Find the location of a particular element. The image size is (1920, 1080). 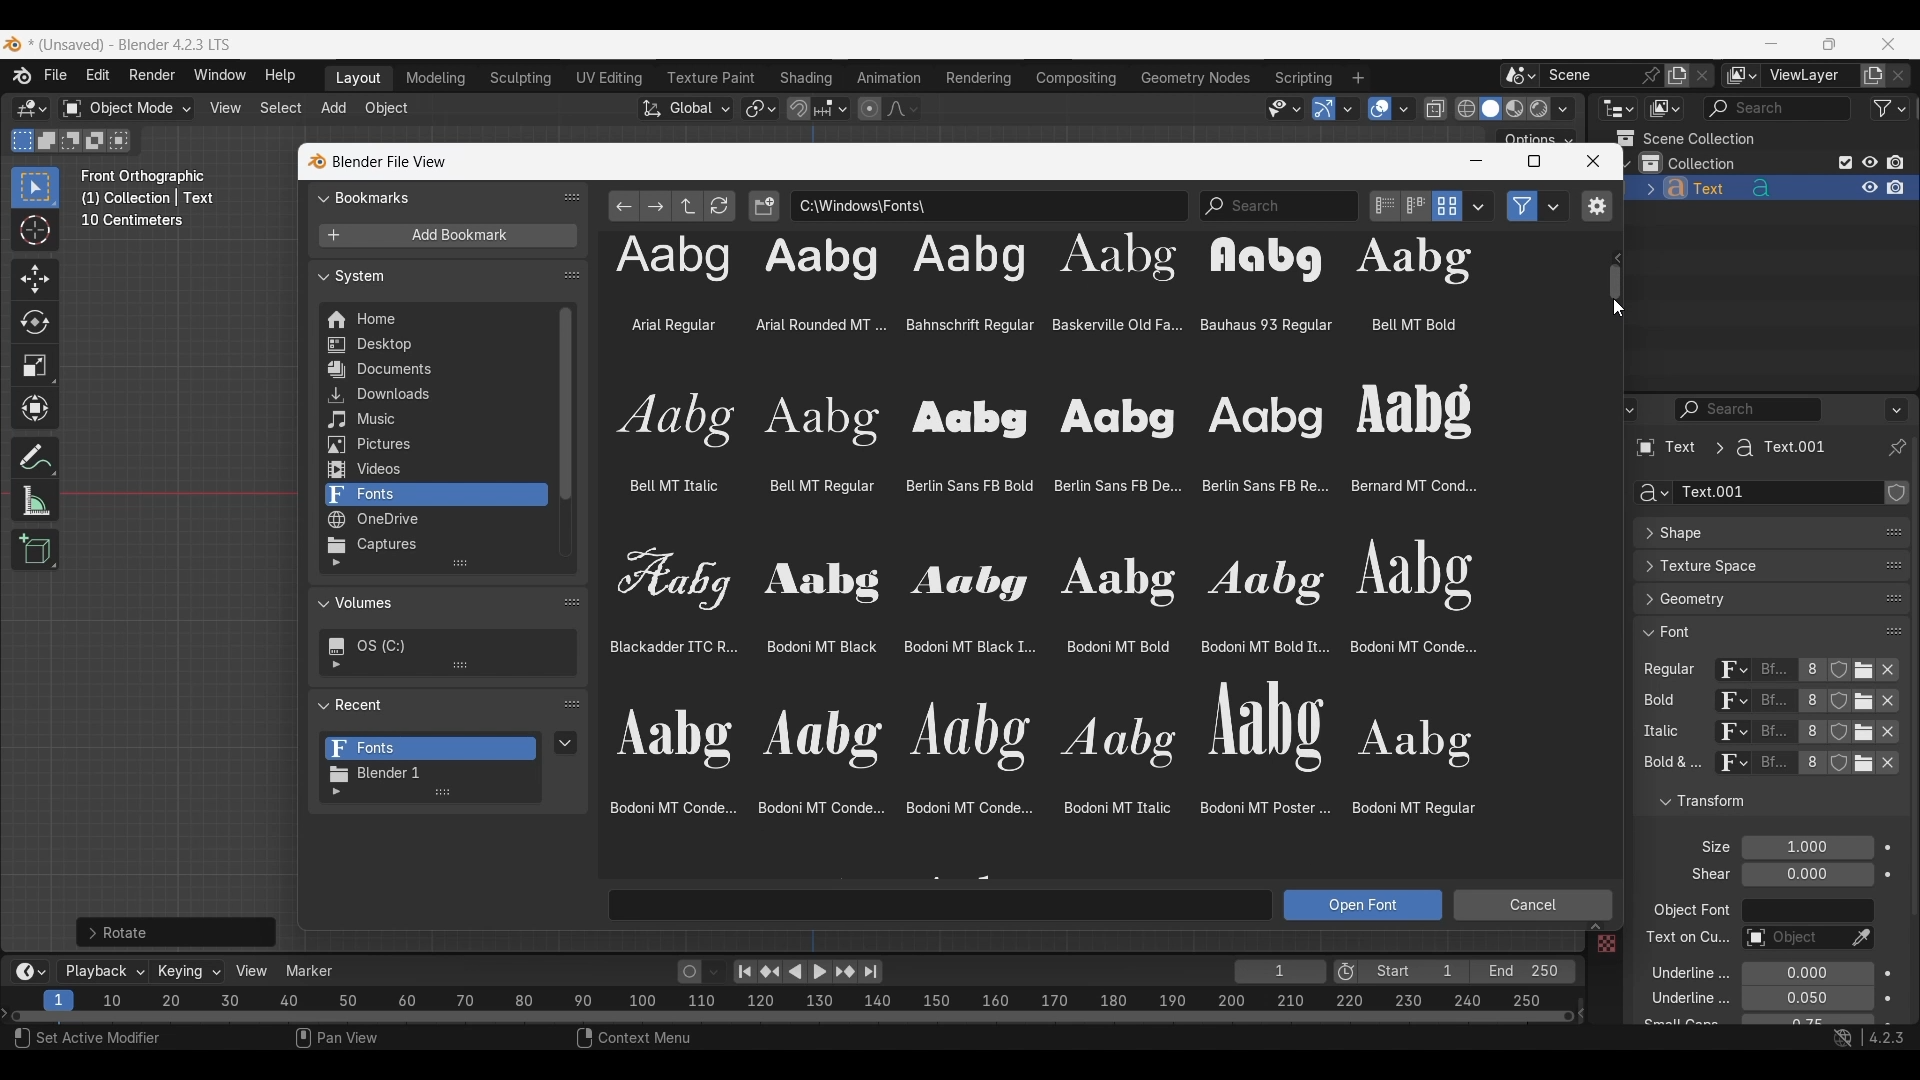

Hide in viewport is located at coordinates (1869, 162).